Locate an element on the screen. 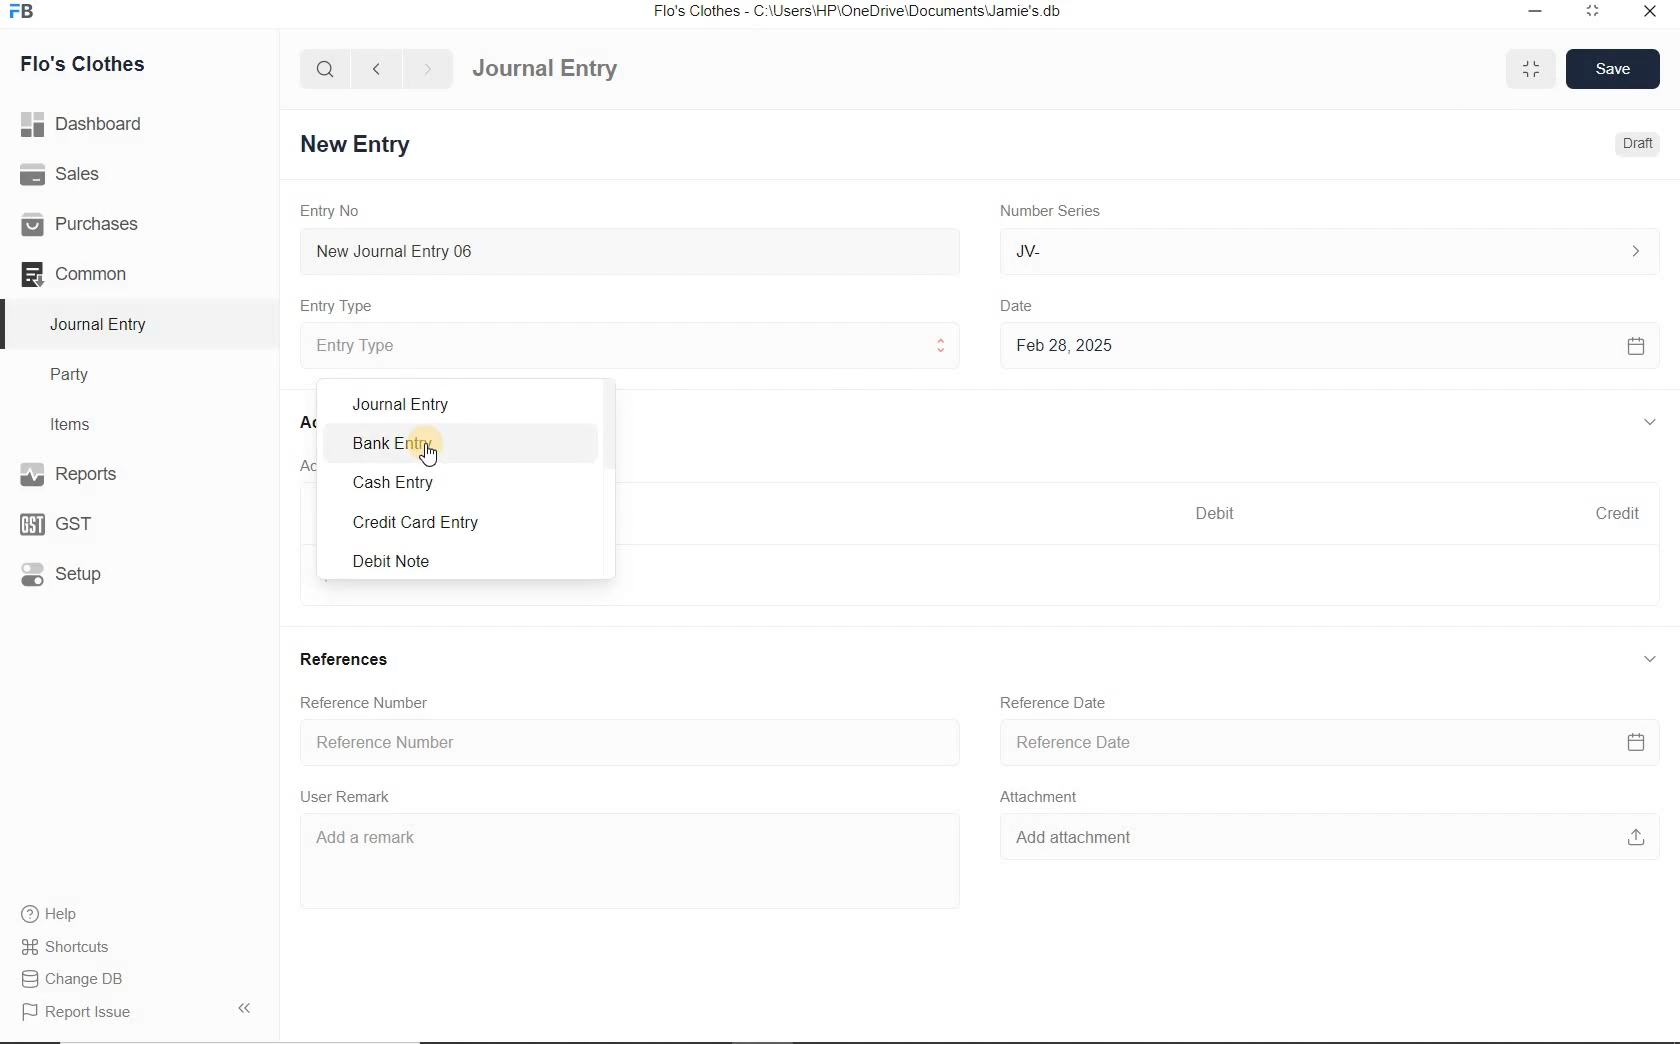  Flo's Clothes - C:\Users\HP\OneDrive\Documents\Jamie's.db is located at coordinates (859, 14).